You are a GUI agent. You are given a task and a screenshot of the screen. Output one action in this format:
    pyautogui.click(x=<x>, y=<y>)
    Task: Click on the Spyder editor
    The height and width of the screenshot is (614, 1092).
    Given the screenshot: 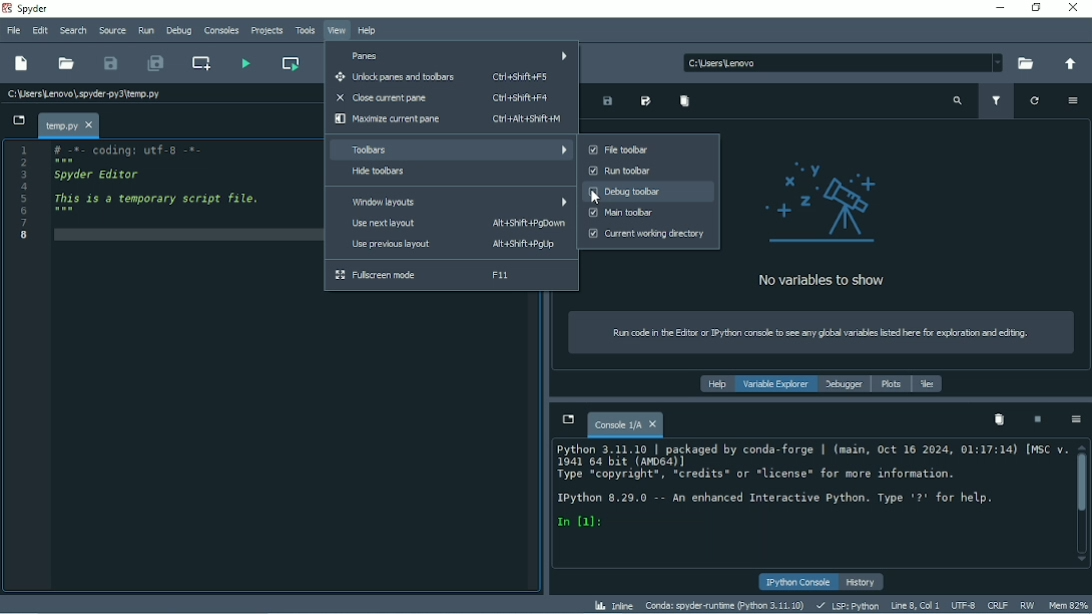 What is the action you would take?
    pyautogui.click(x=100, y=175)
    